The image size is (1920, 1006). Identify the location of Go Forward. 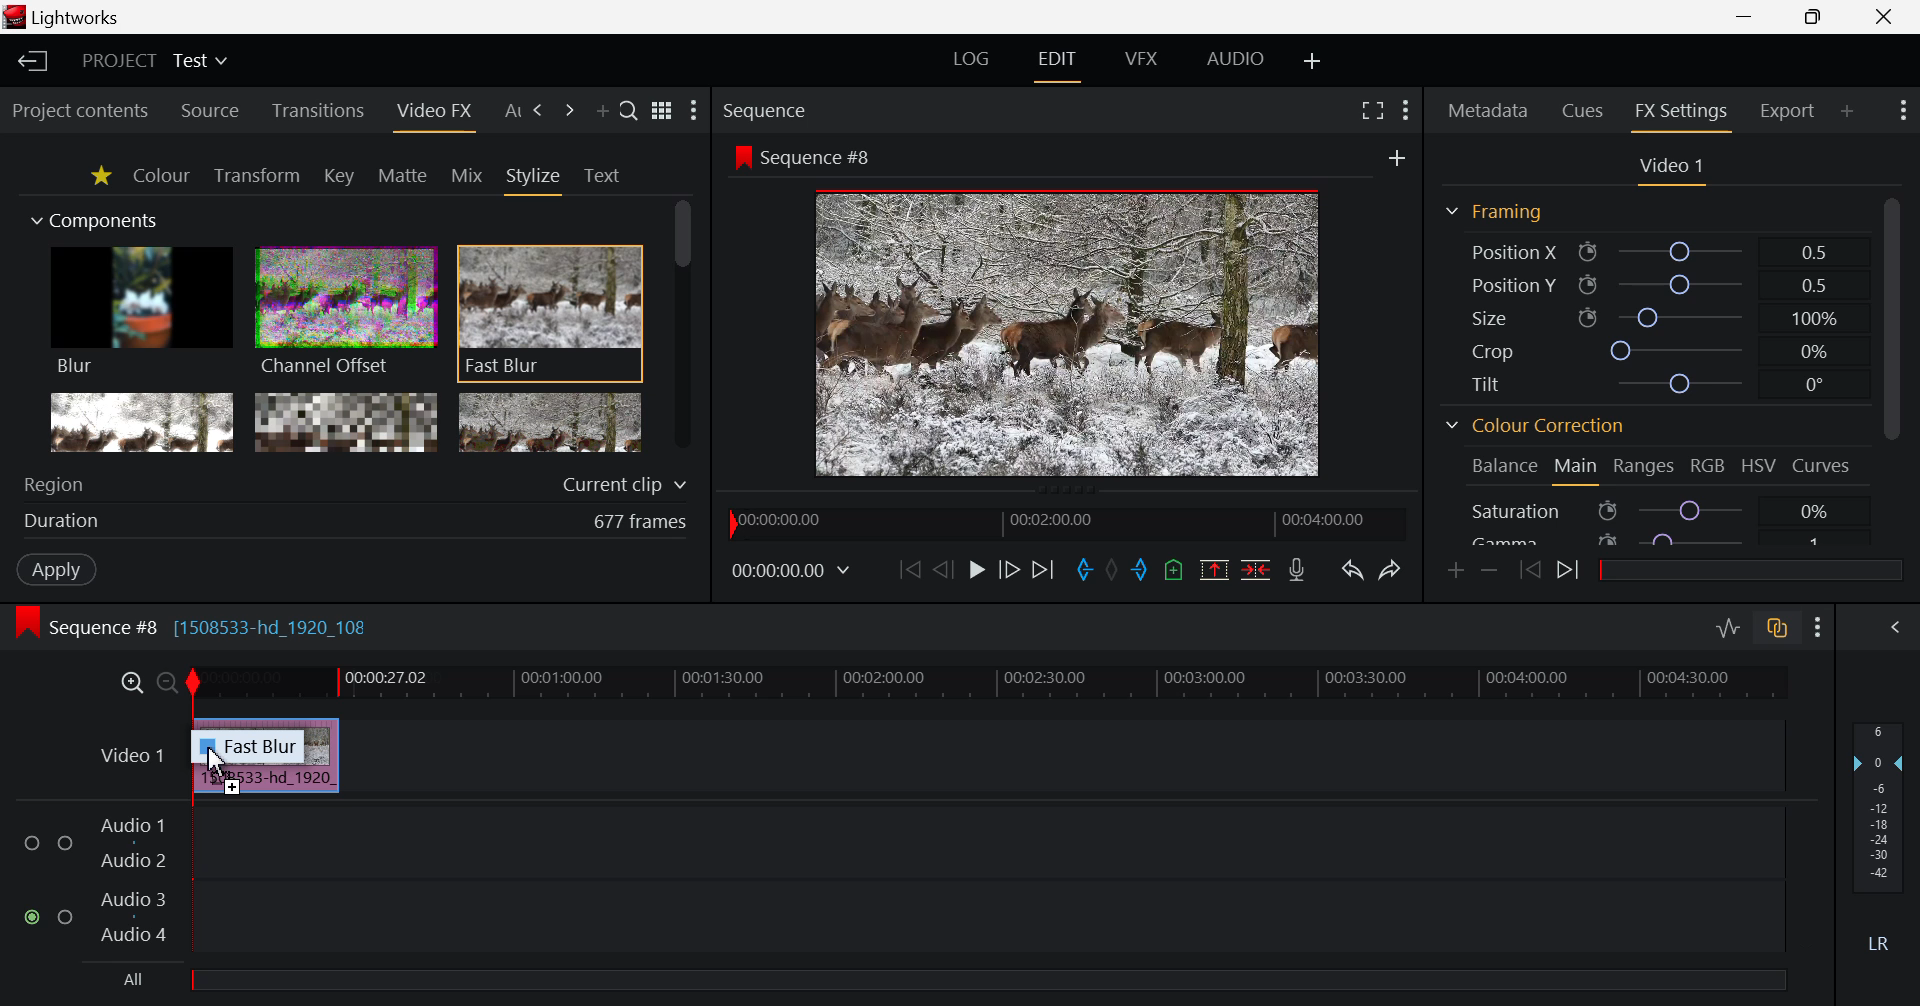
(1013, 573).